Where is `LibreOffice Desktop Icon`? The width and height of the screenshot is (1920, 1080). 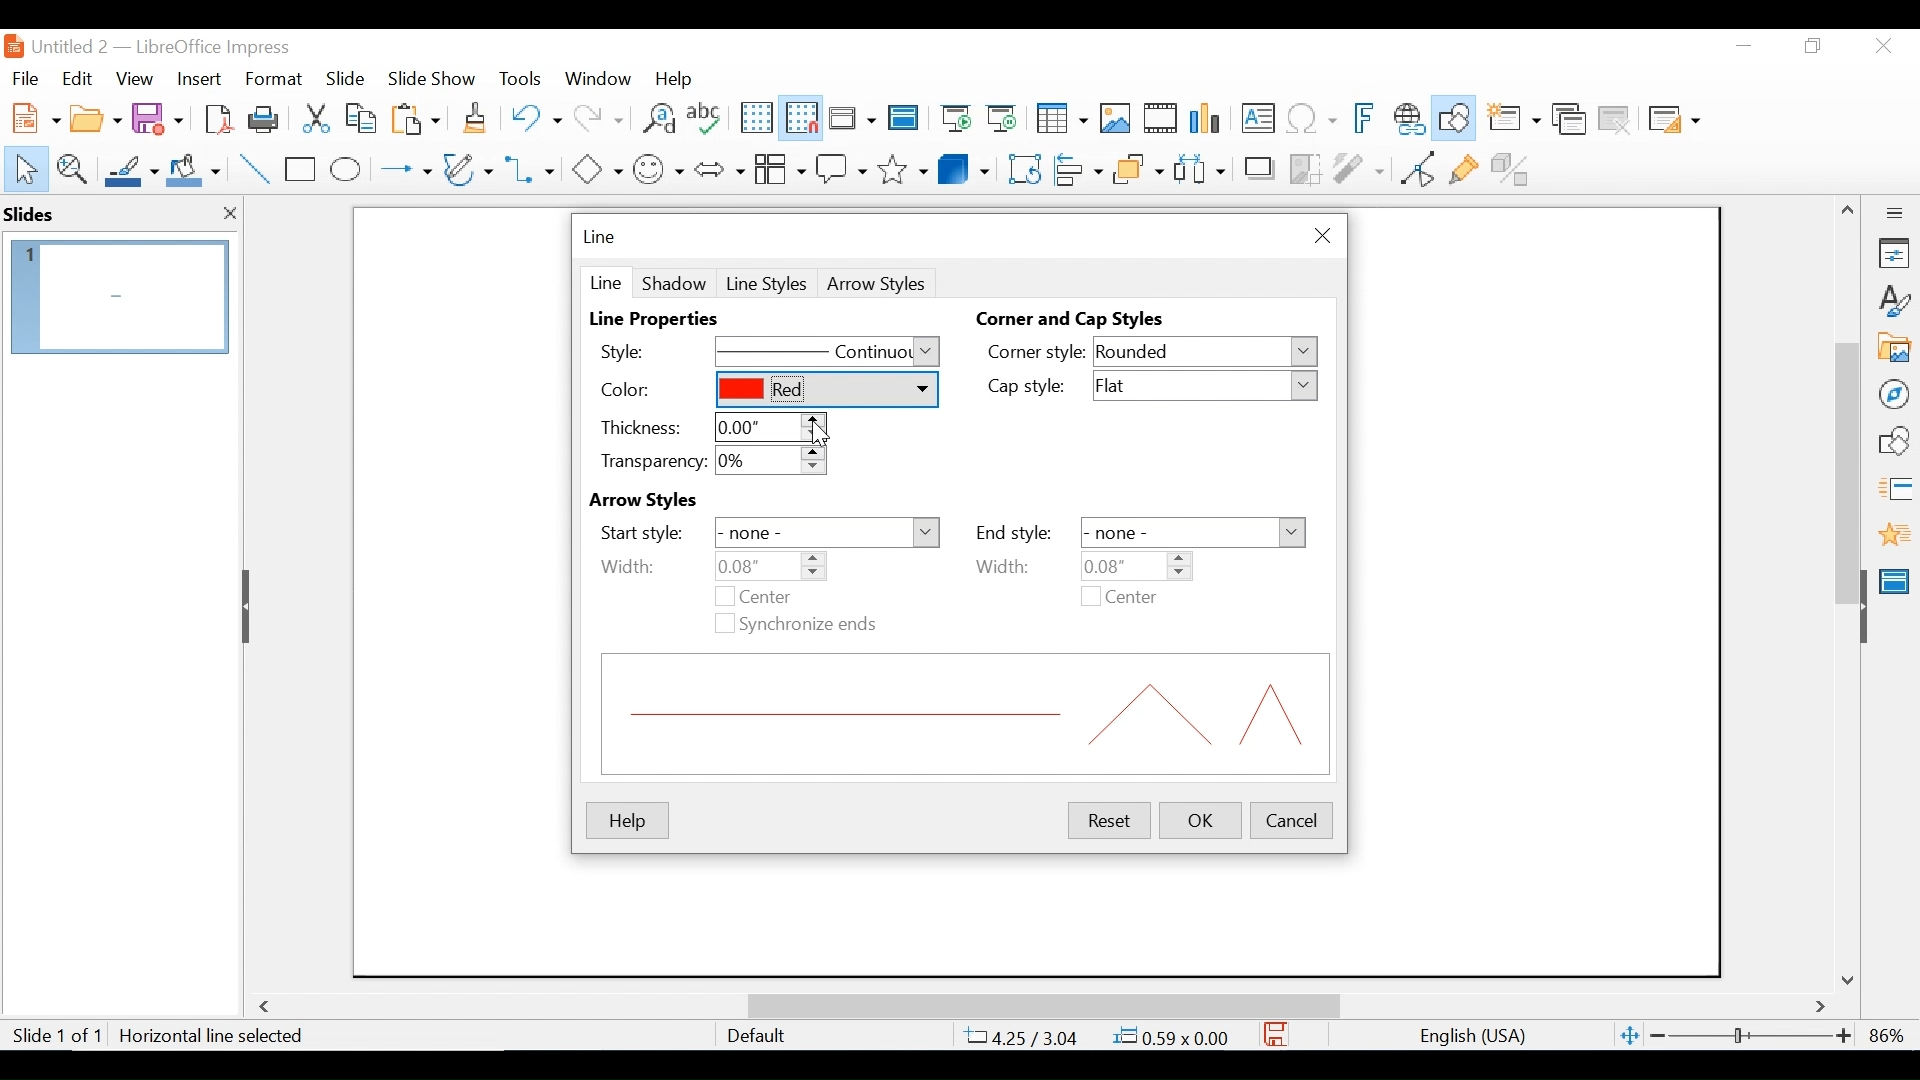 LibreOffice Desktop Icon is located at coordinates (12, 46).